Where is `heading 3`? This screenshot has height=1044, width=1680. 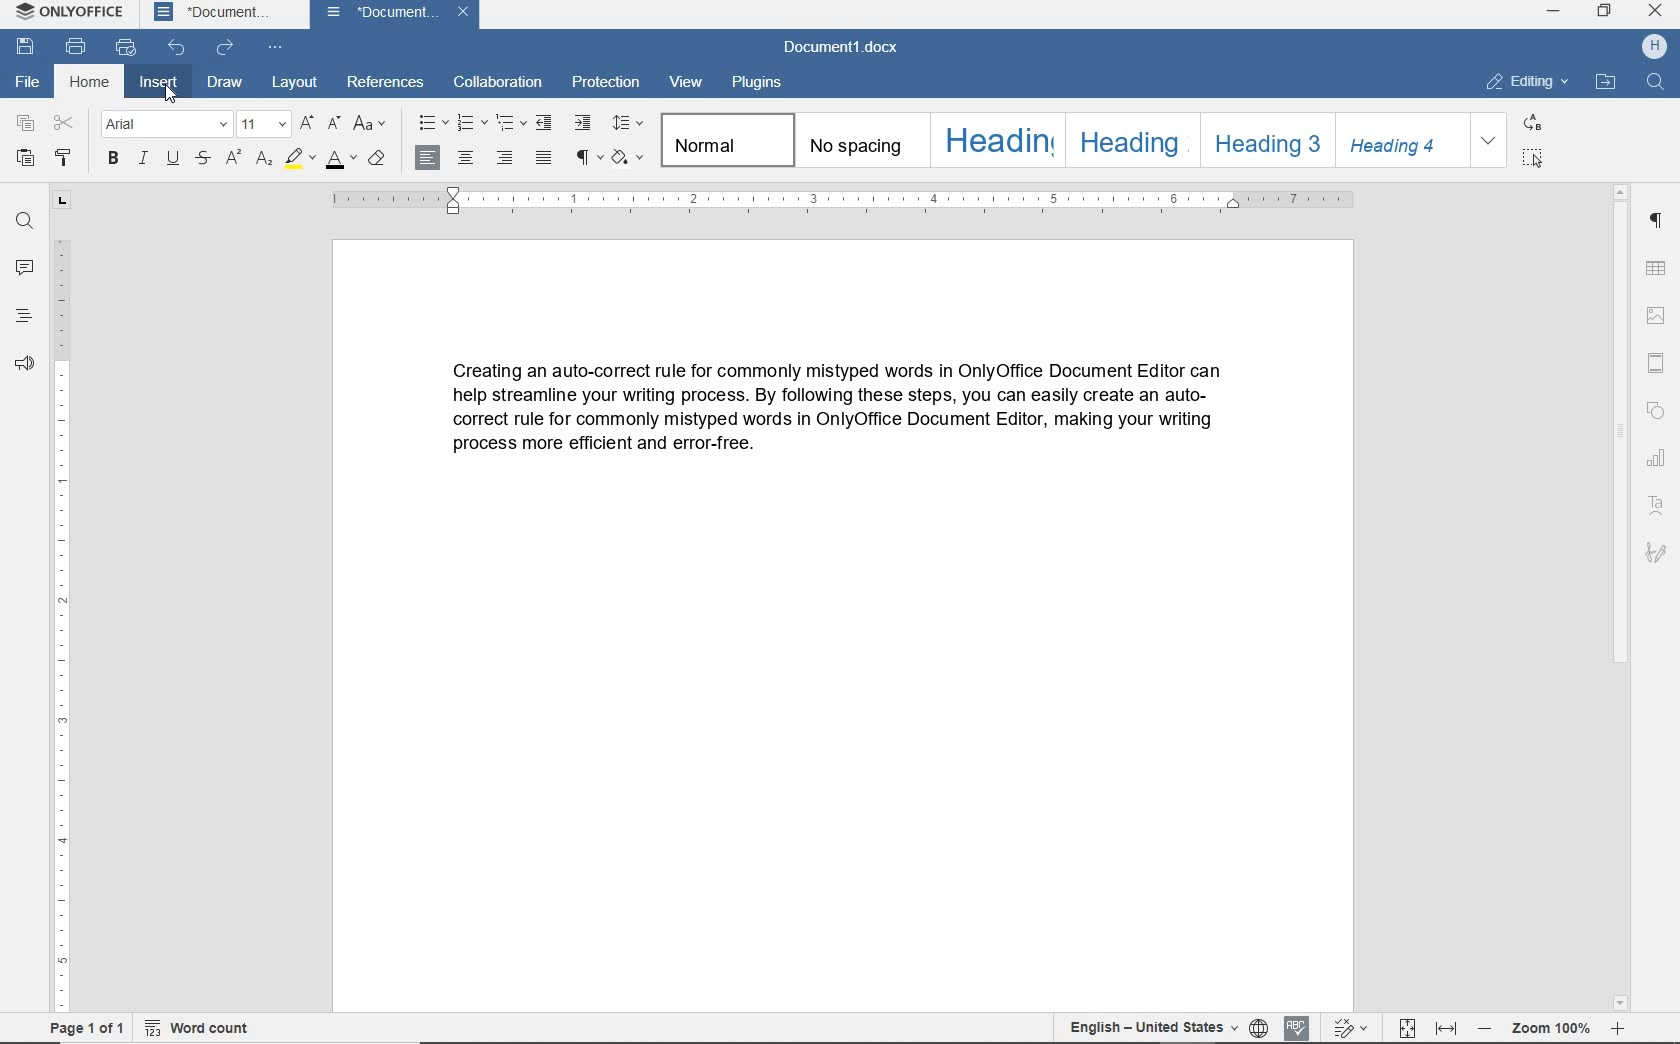
heading 3 is located at coordinates (1267, 141).